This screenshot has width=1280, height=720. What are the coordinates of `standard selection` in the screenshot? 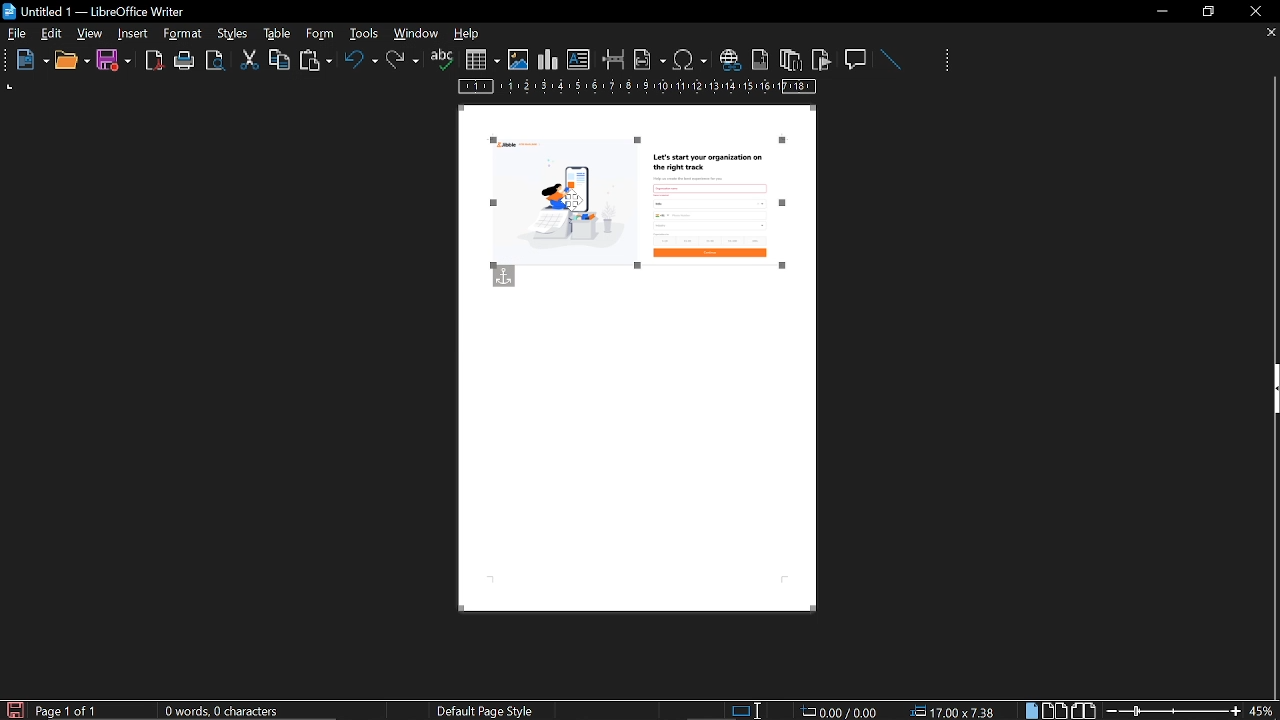 It's located at (748, 710).